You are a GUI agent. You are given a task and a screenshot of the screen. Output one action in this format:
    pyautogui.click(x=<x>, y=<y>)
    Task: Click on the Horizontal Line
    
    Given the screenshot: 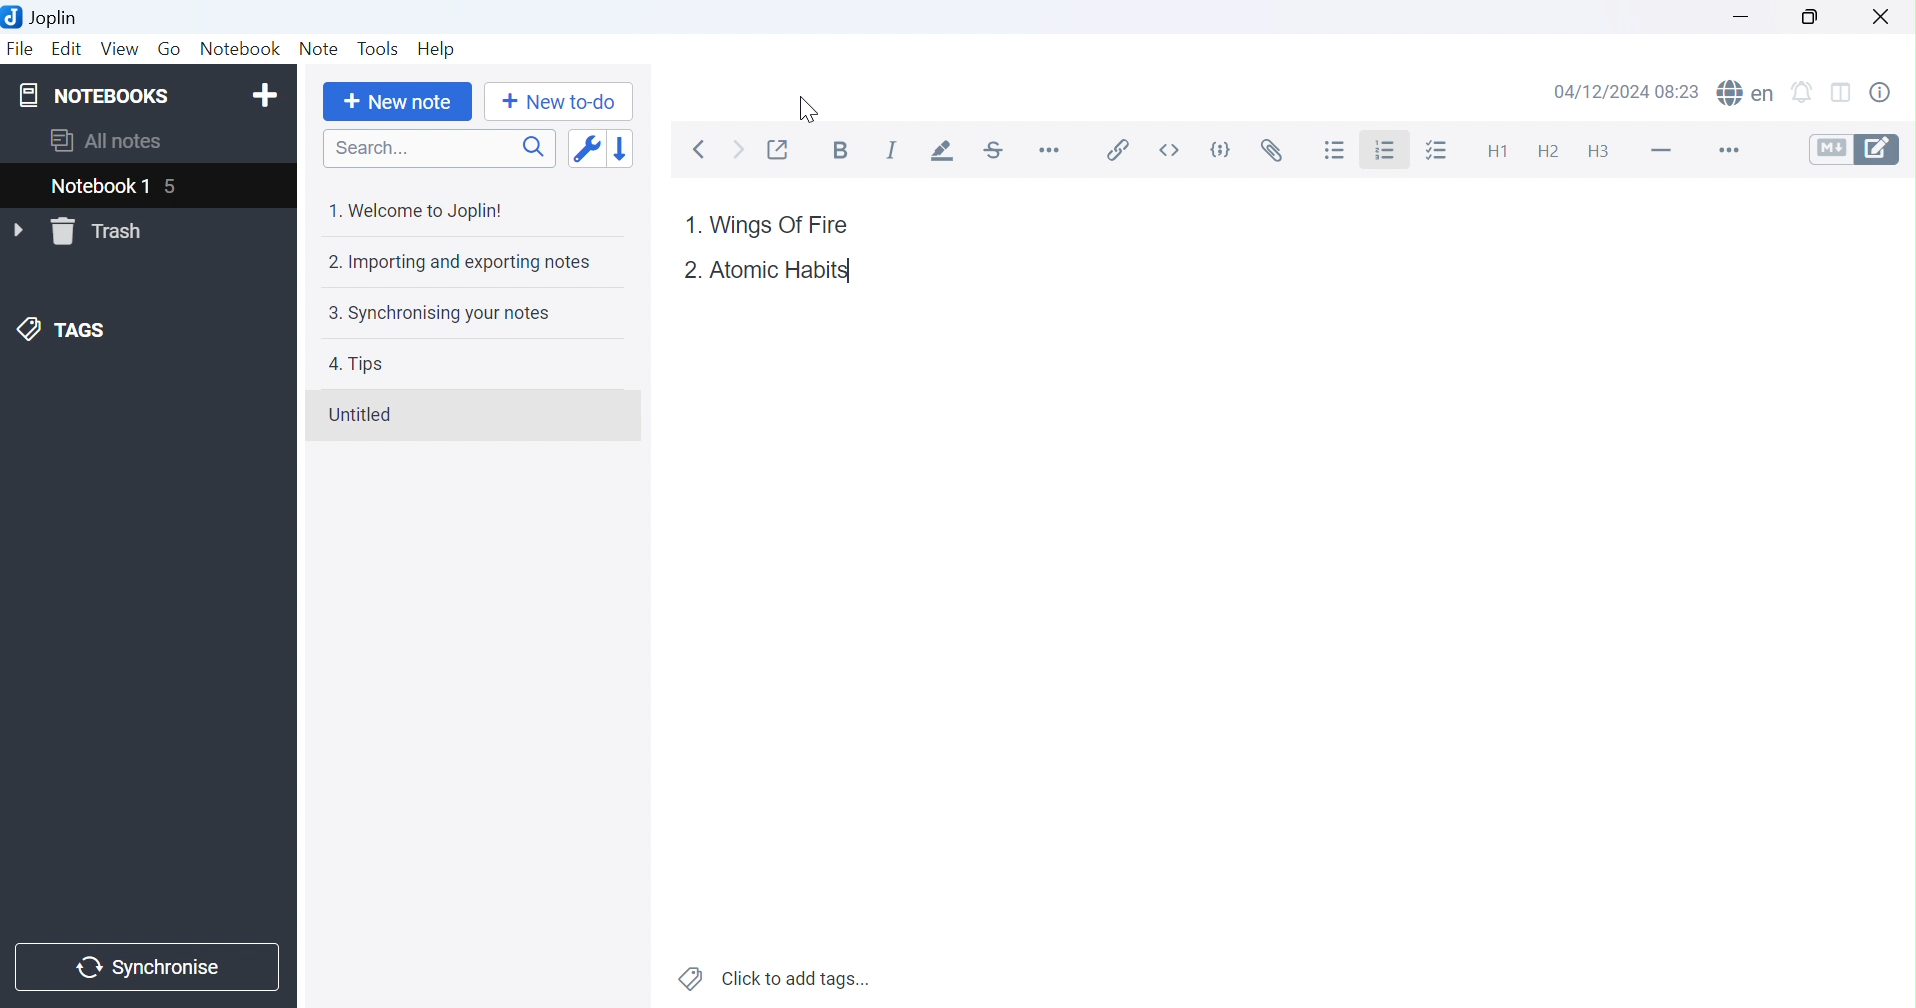 What is the action you would take?
    pyautogui.click(x=1660, y=147)
    